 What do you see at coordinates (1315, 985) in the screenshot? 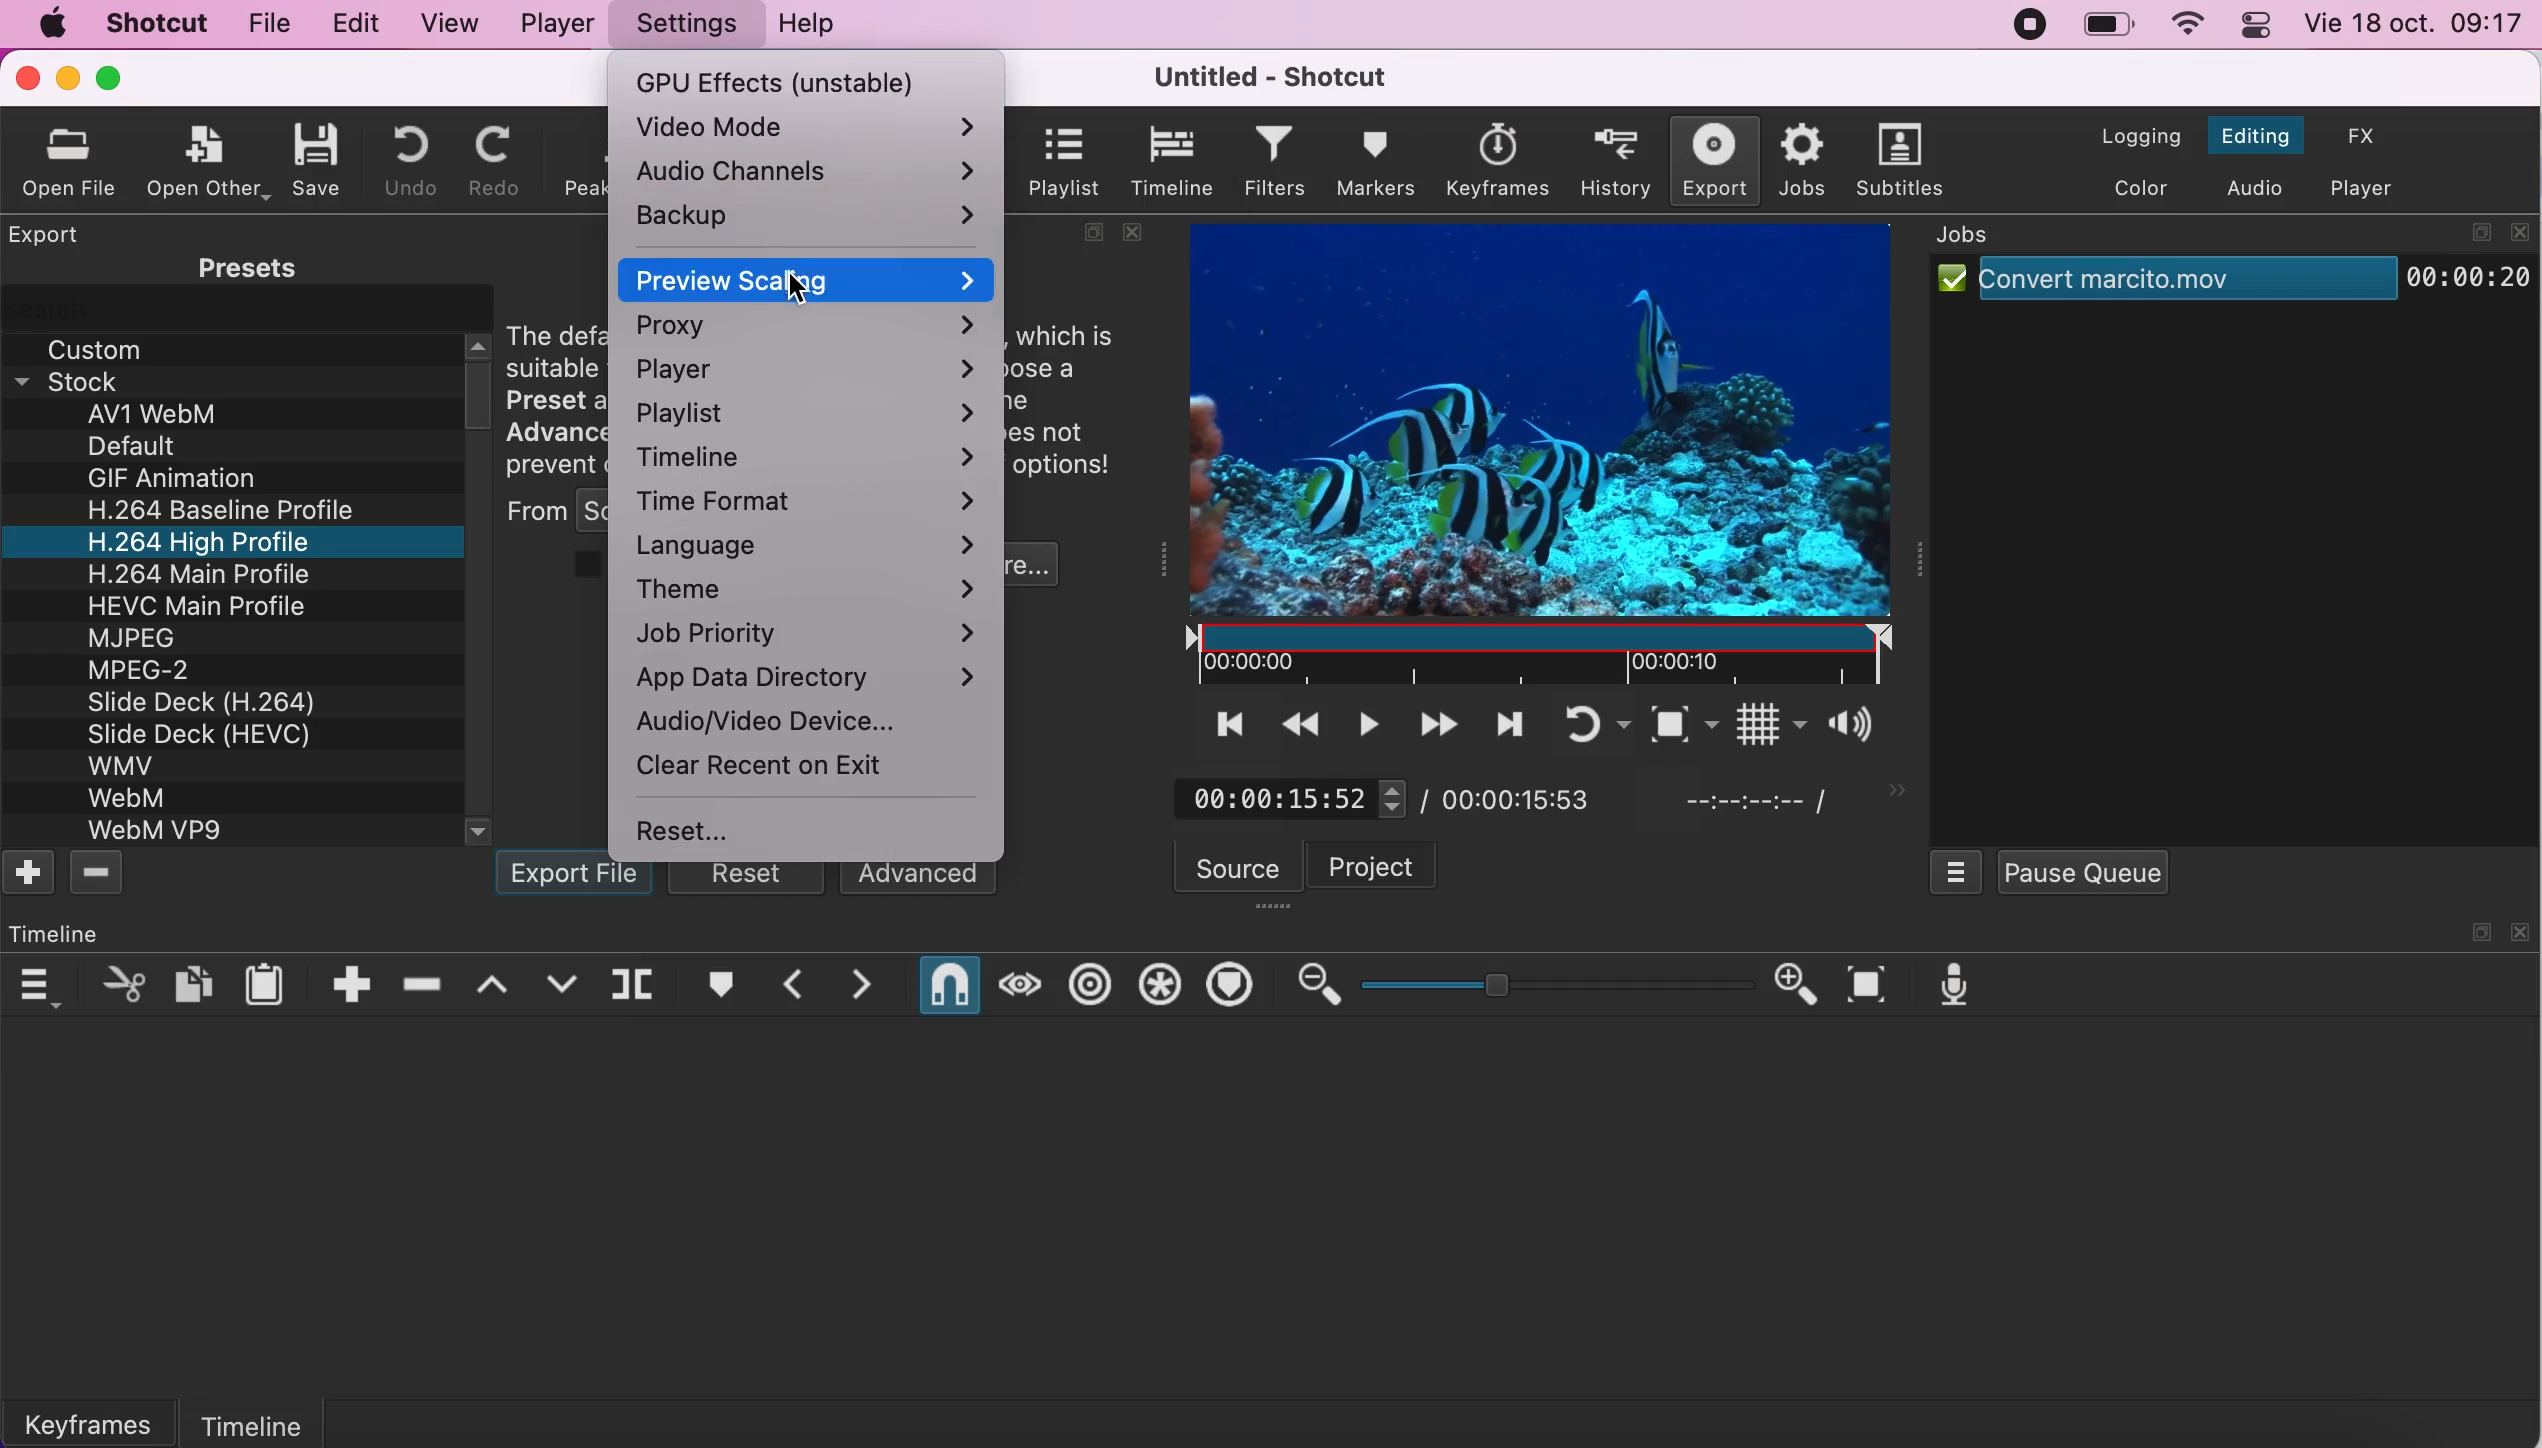
I see `zoom out` at bounding box center [1315, 985].